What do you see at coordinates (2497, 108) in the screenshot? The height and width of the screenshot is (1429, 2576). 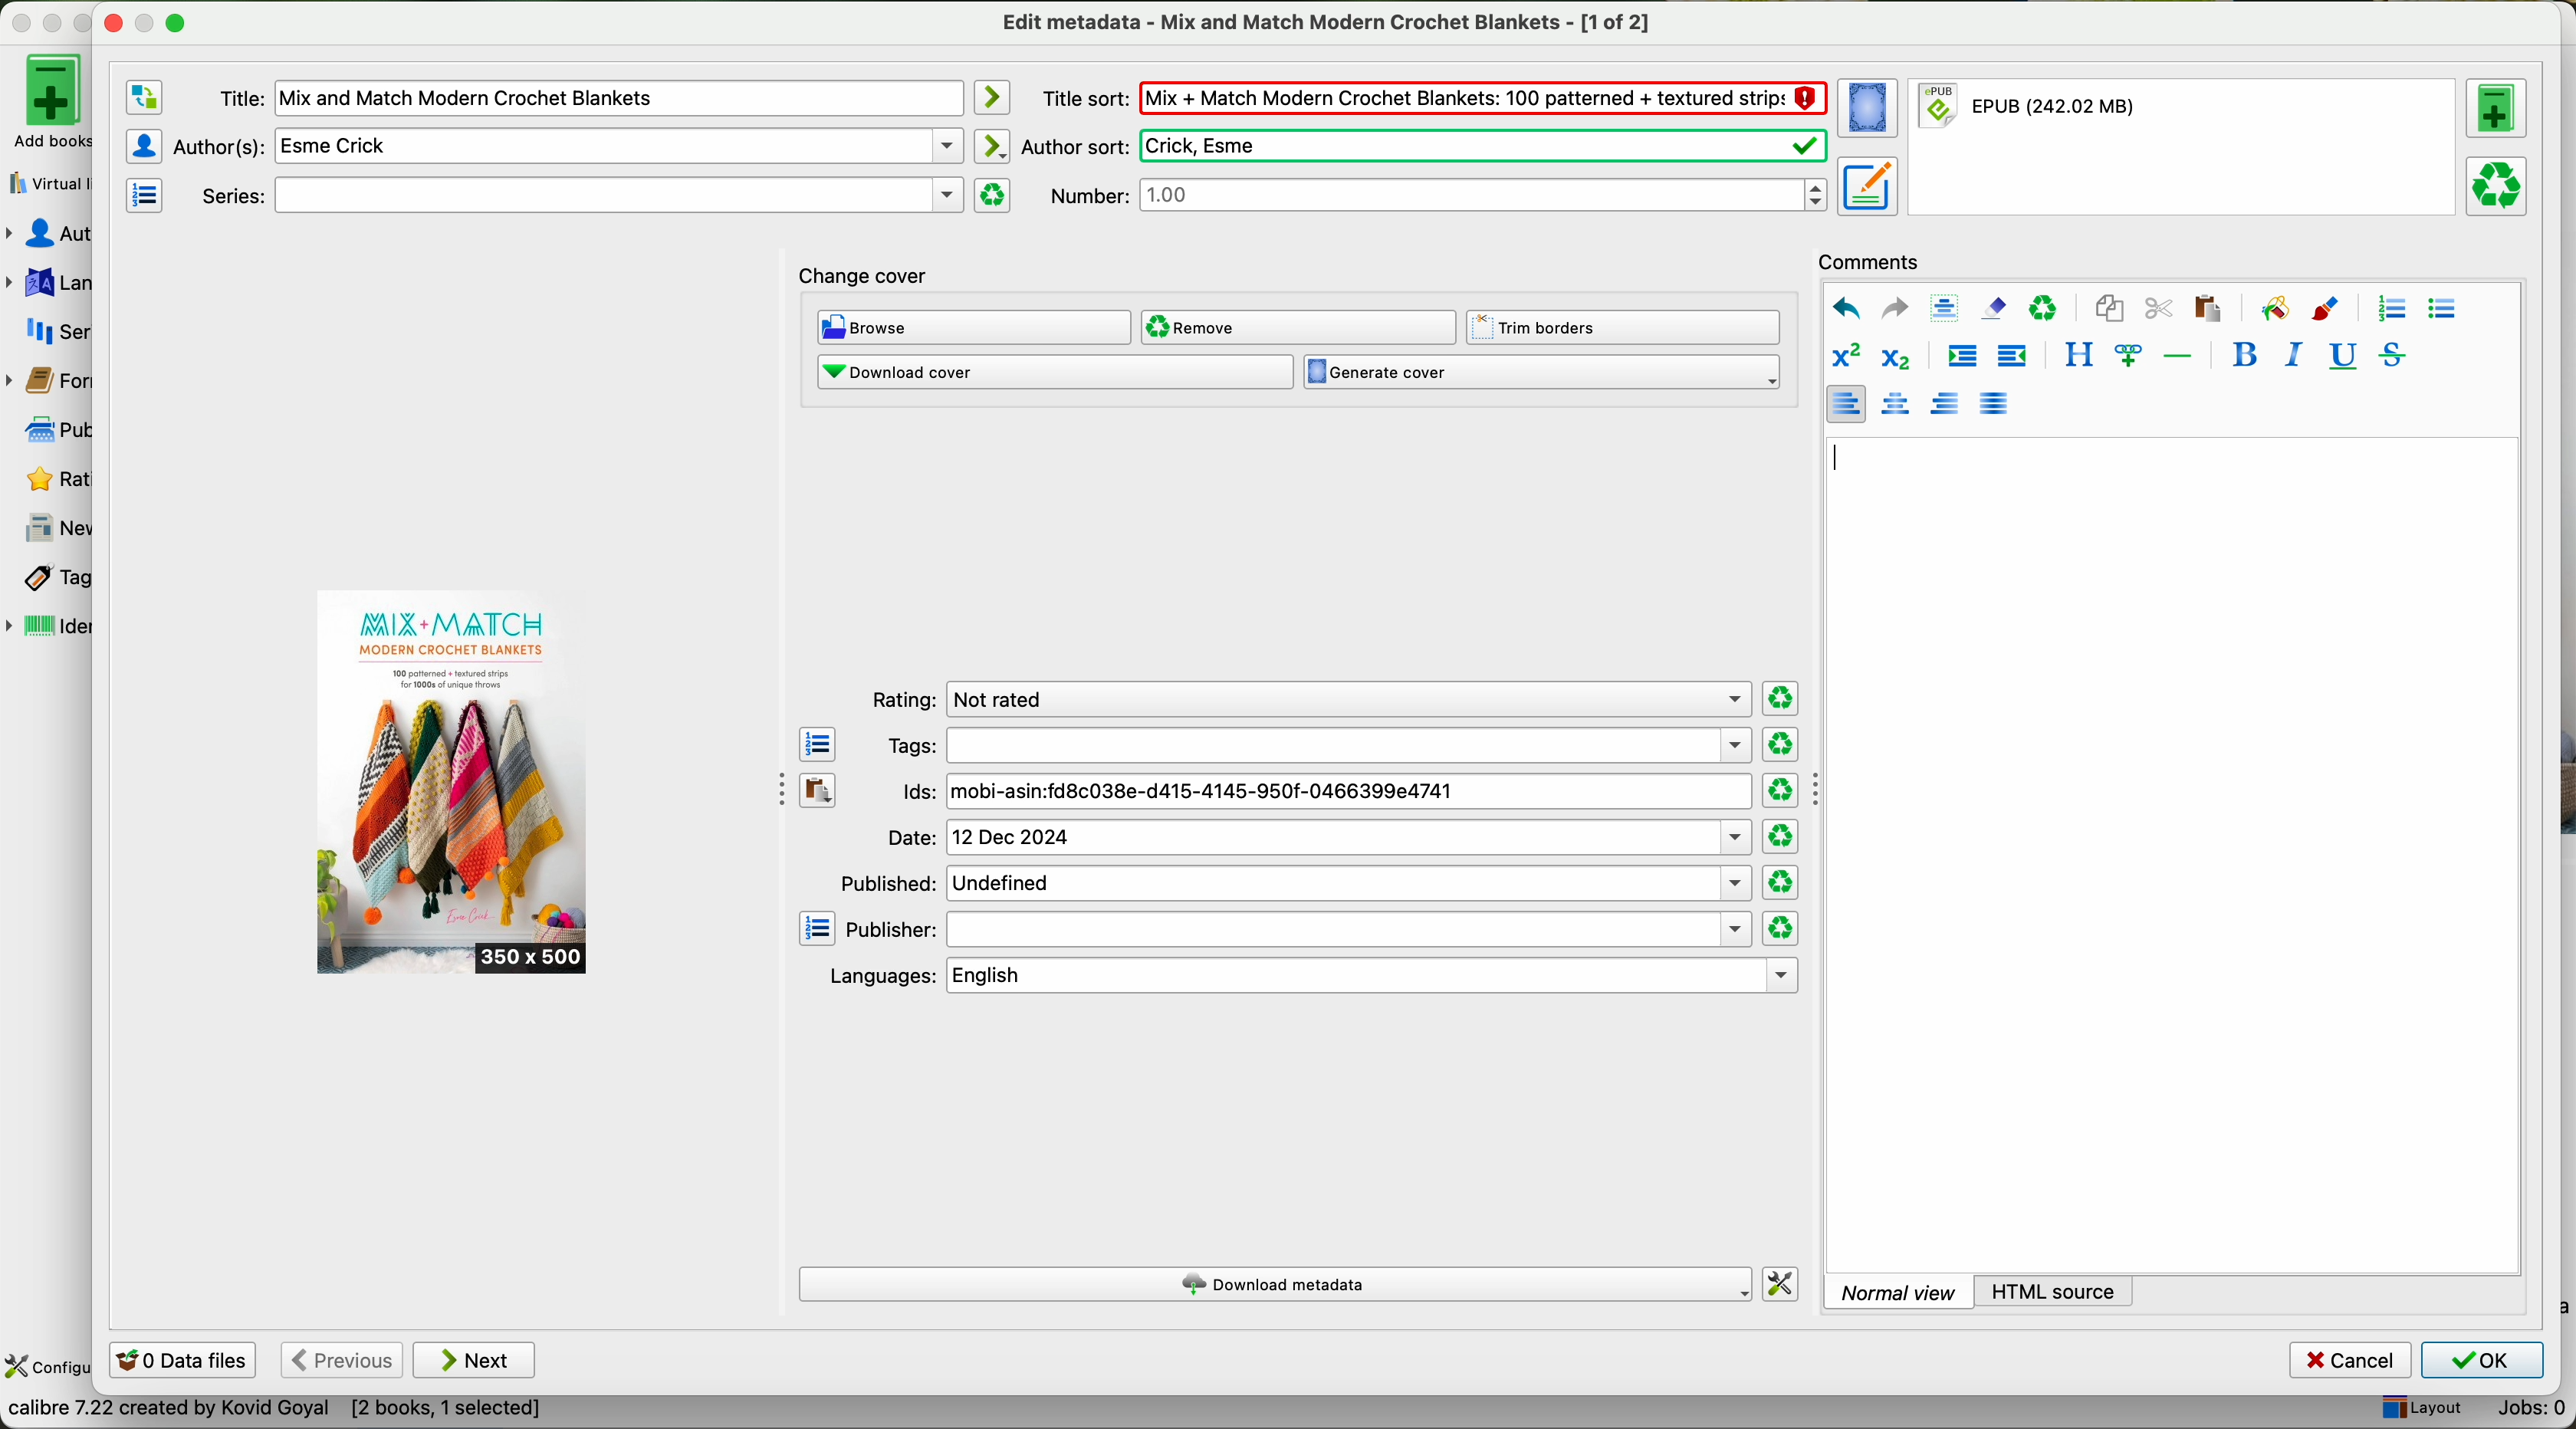 I see `add a format to this book` at bounding box center [2497, 108].